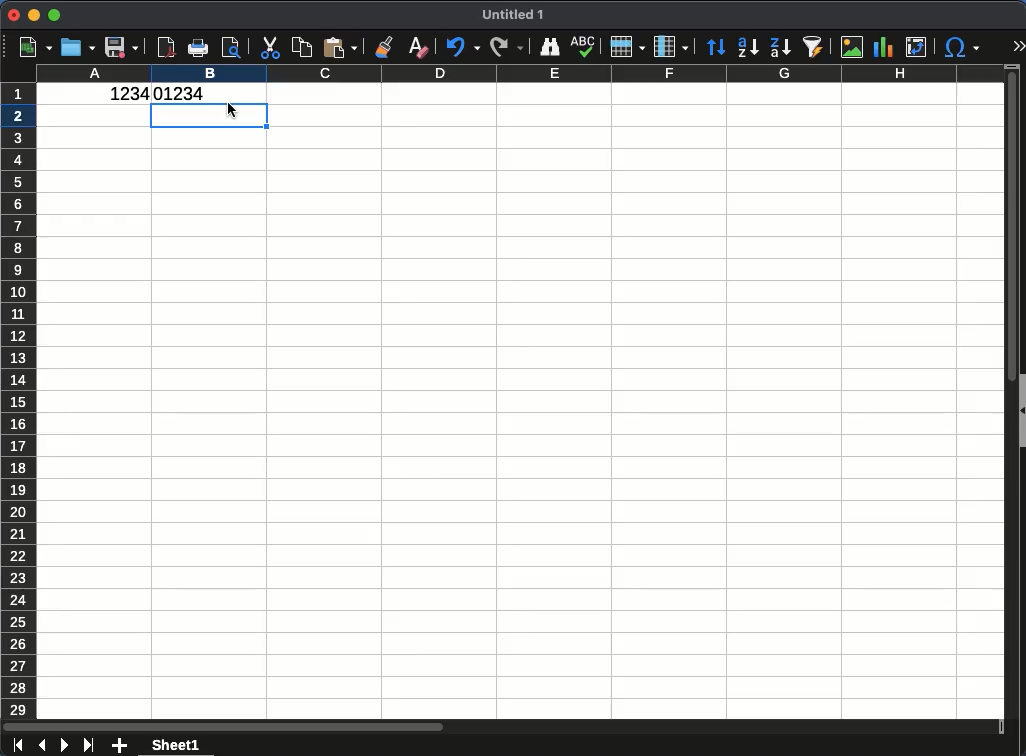 The image size is (1026, 756). What do you see at coordinates (121, 747) in the screenshot?
I see `add sheet` at bounding box center [121, 747].